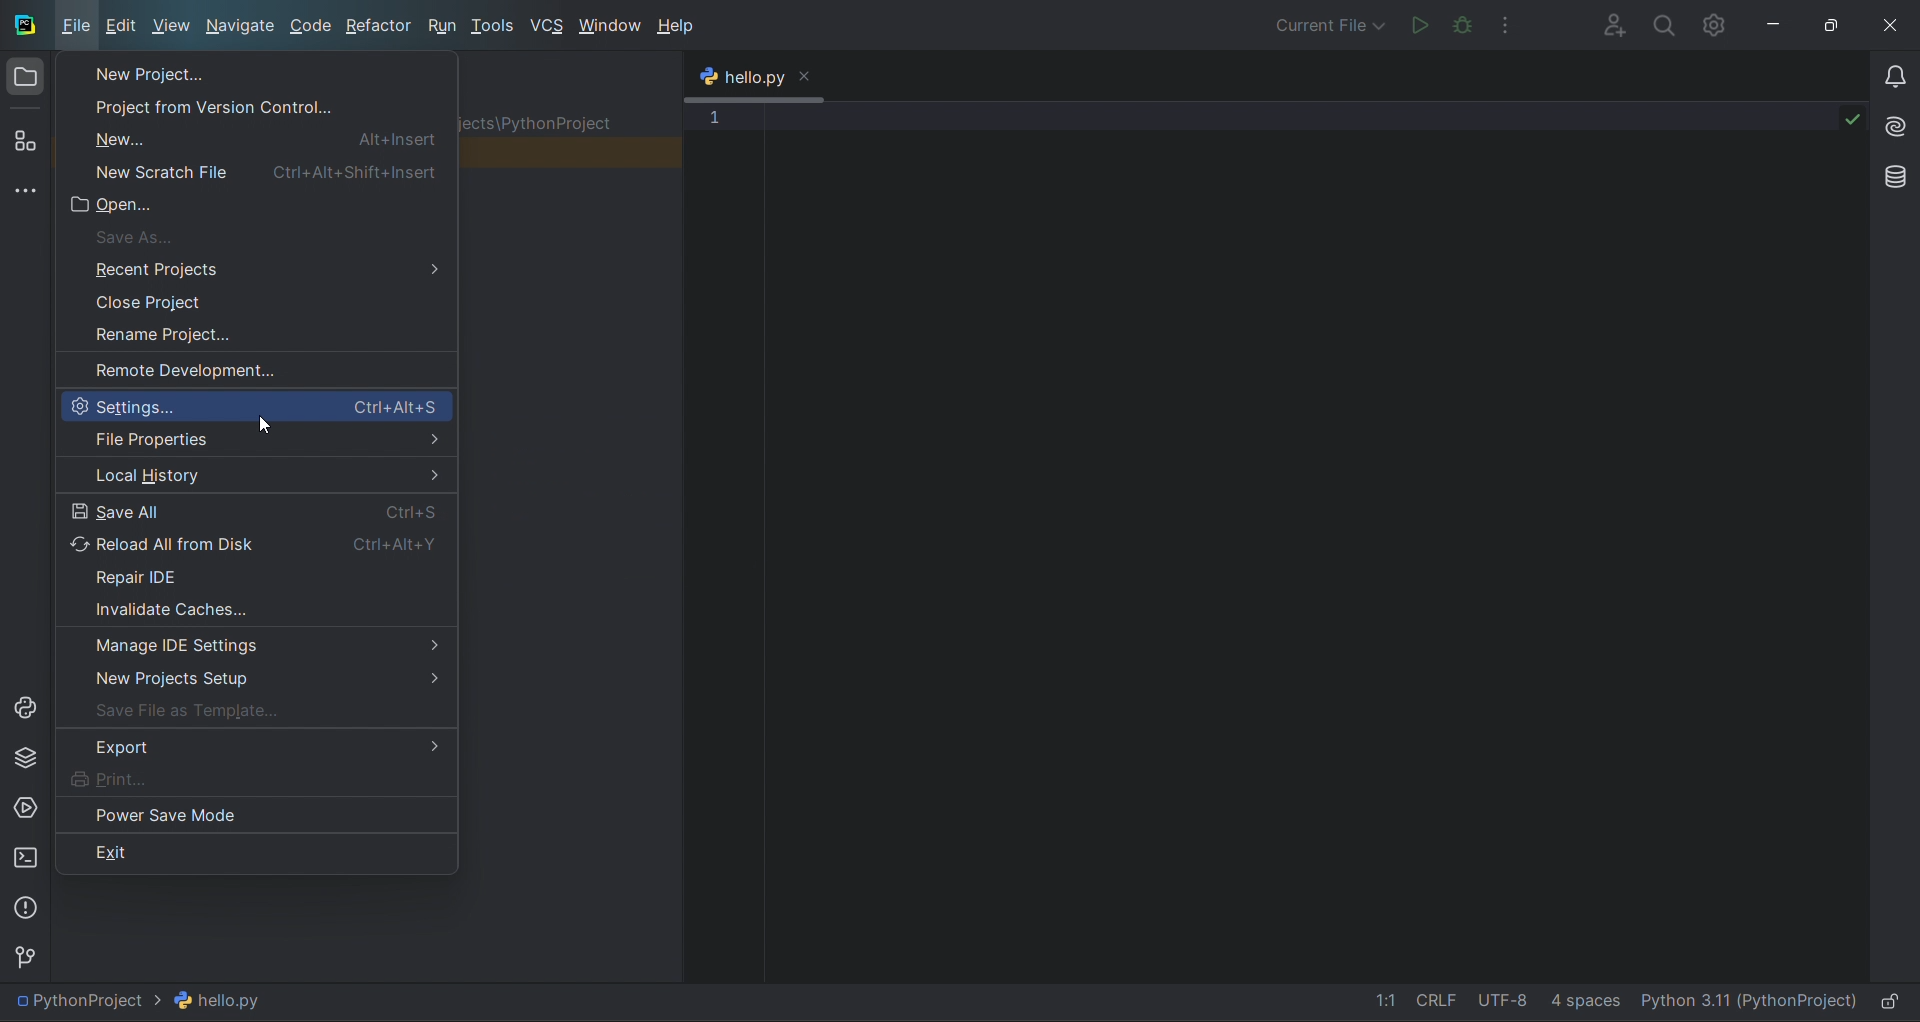 The width and height of the screenshot is (1920, 1022). What do you see at coordinates (739, 78) in the screenshot?
I see `tab` at bounding box center [739, 78].